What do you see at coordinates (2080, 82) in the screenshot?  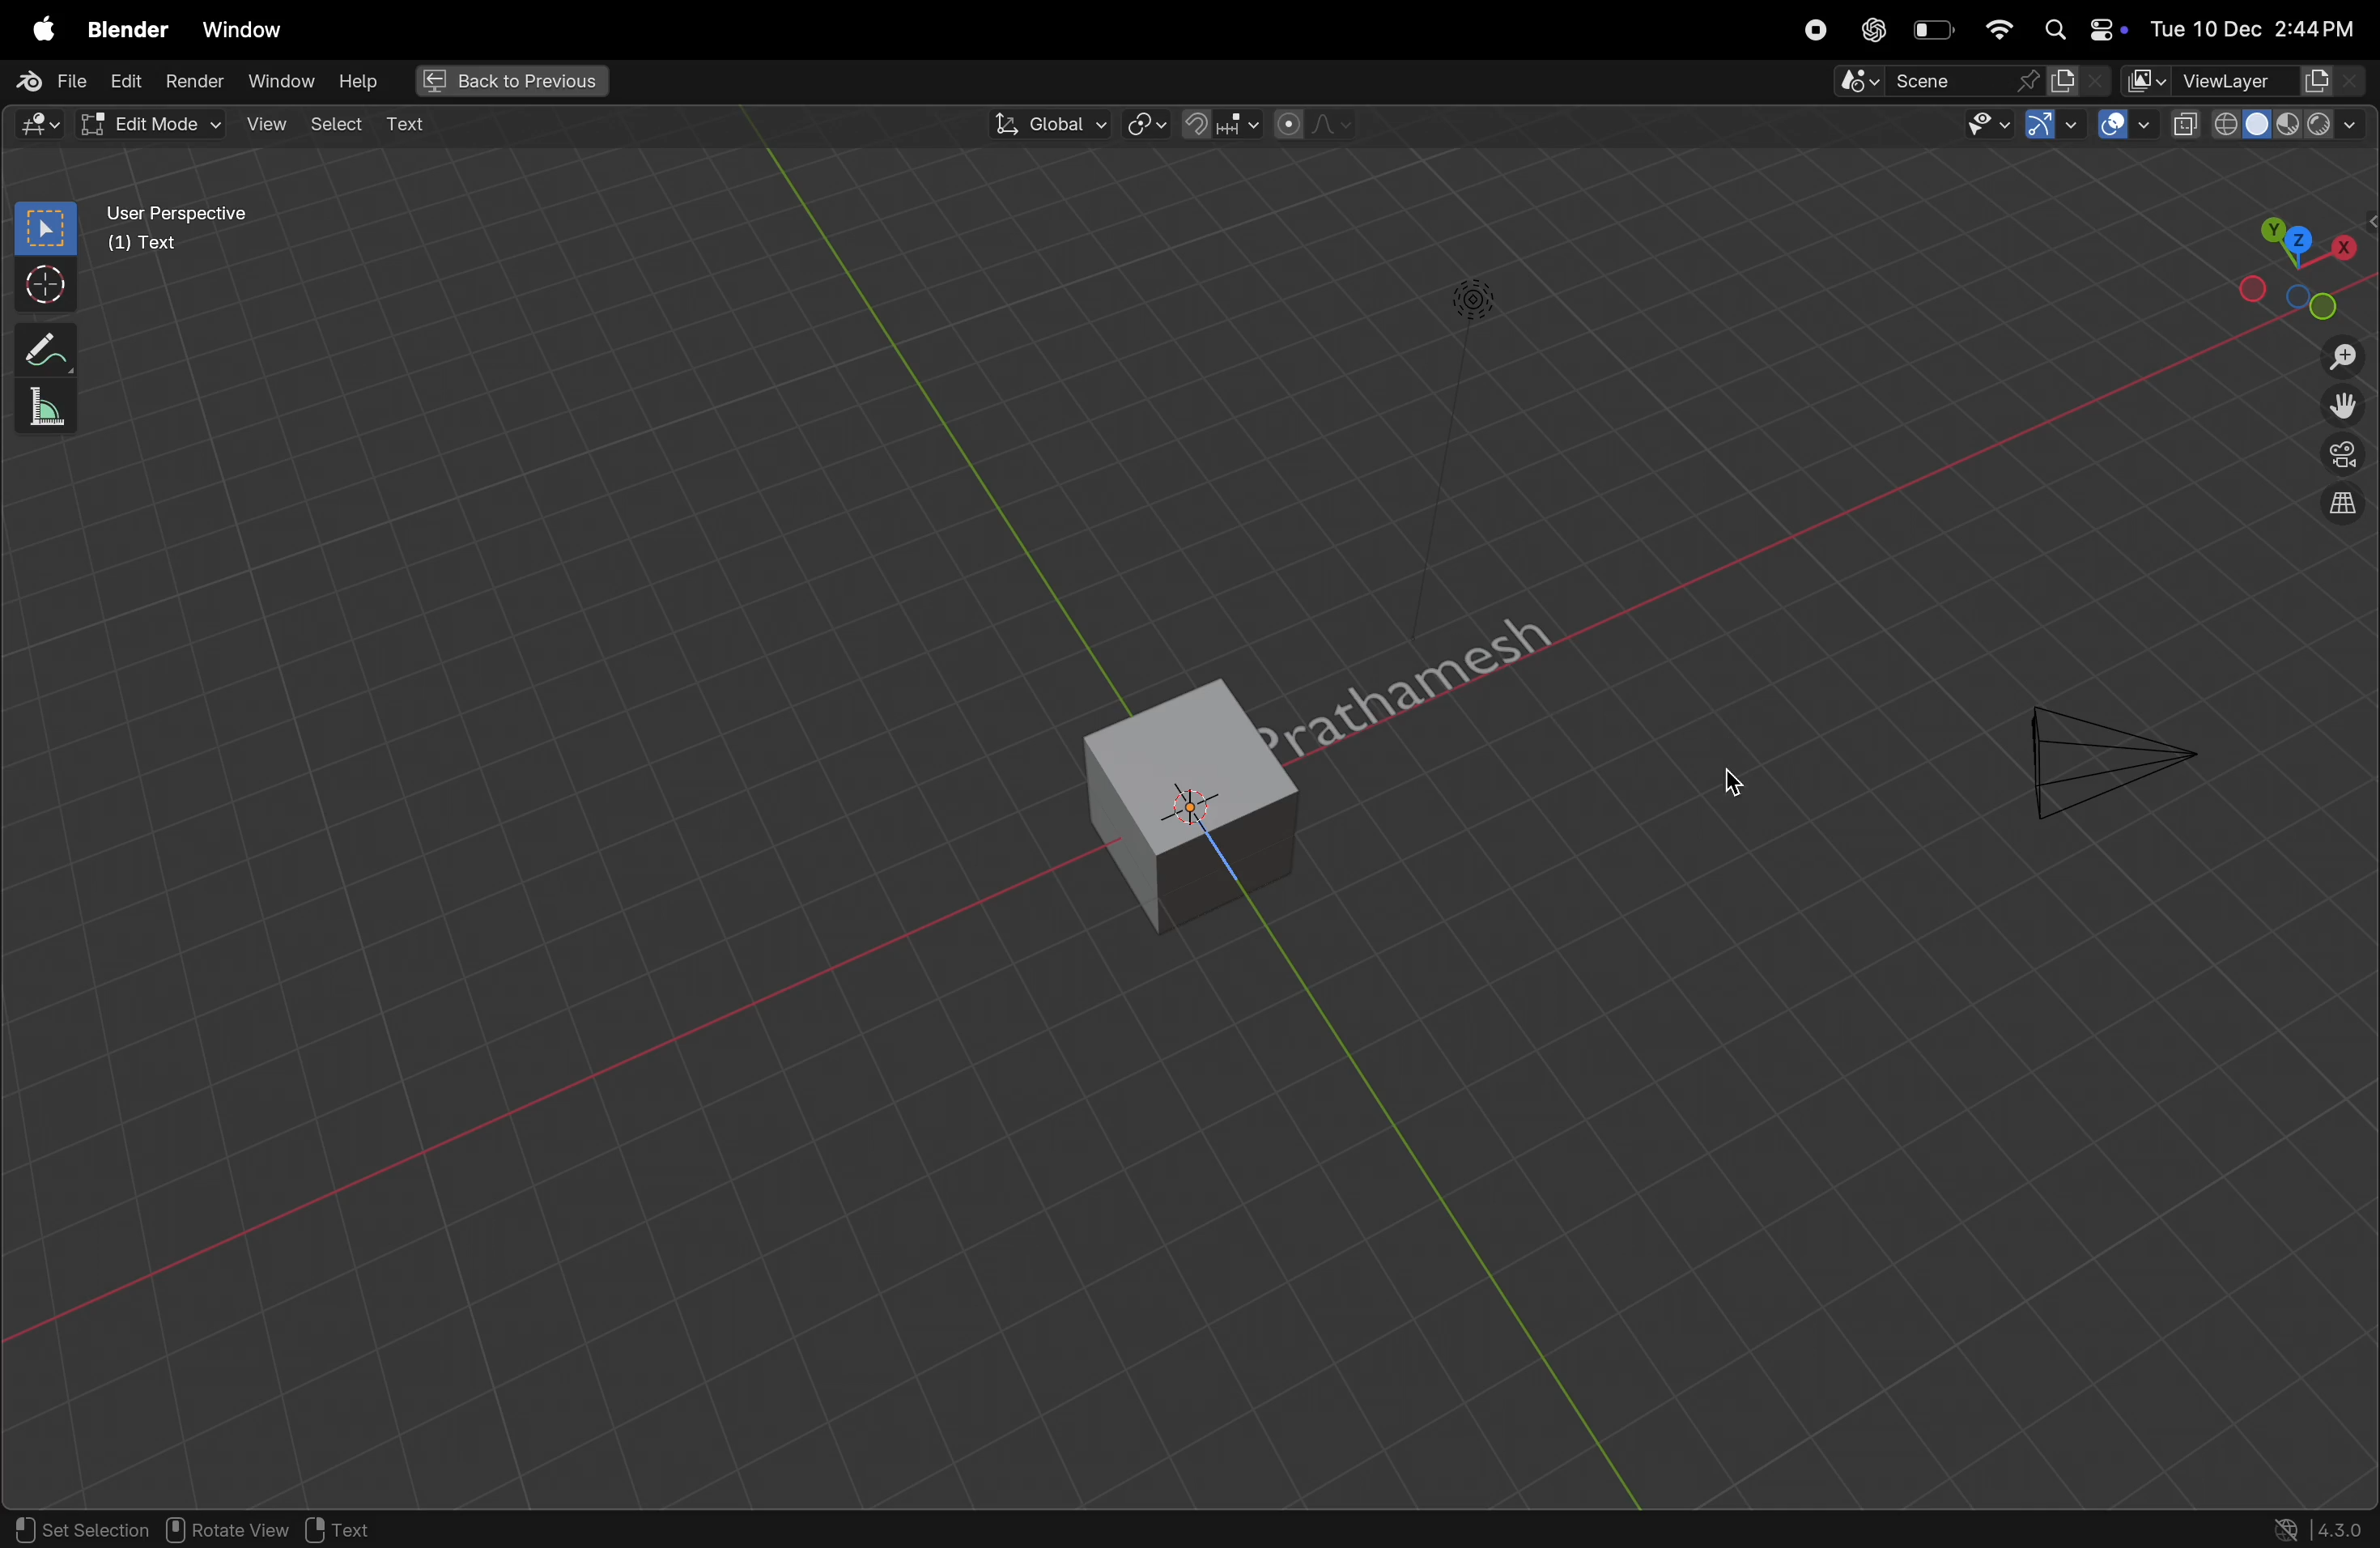 I see `display mode` at bounding box center [2080, 82].